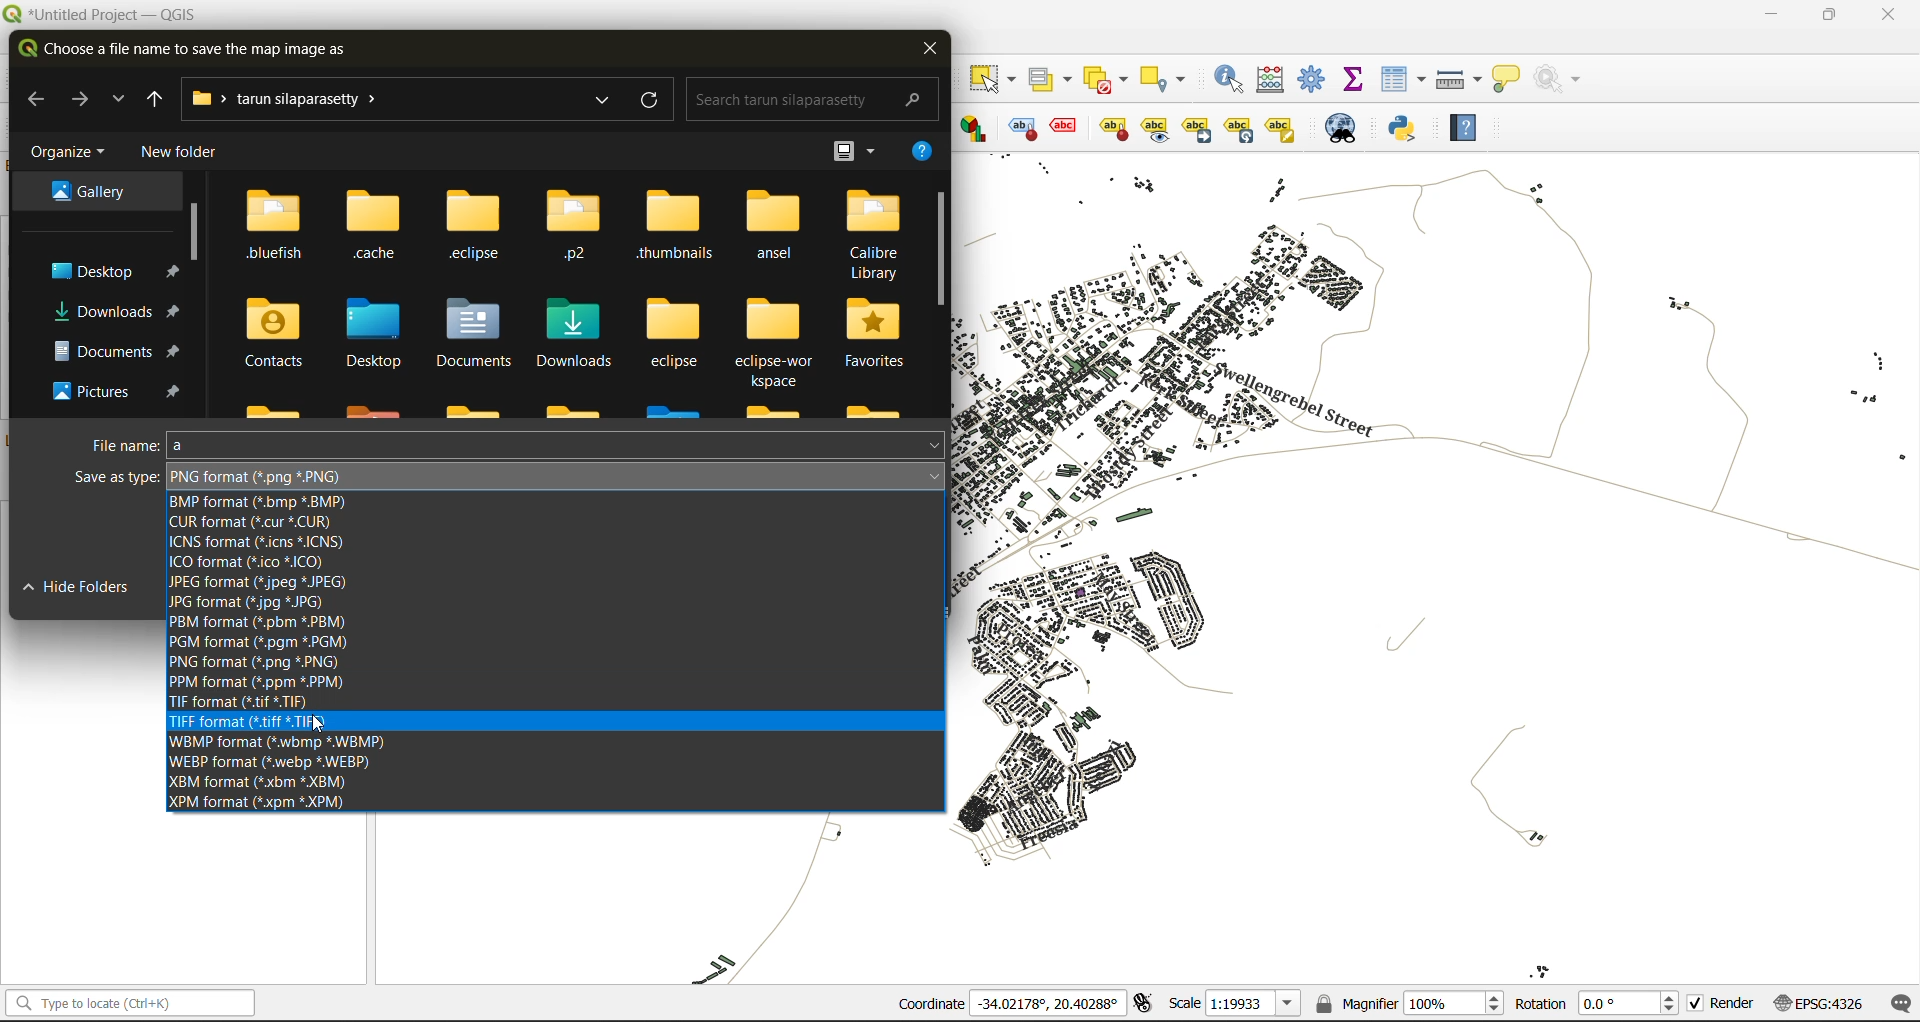 The image size is (1920, 1022). What do you see at coordinates (1354, 81) in the screenshot?
I see `statistical summary` at bounding box center [1354, 81].